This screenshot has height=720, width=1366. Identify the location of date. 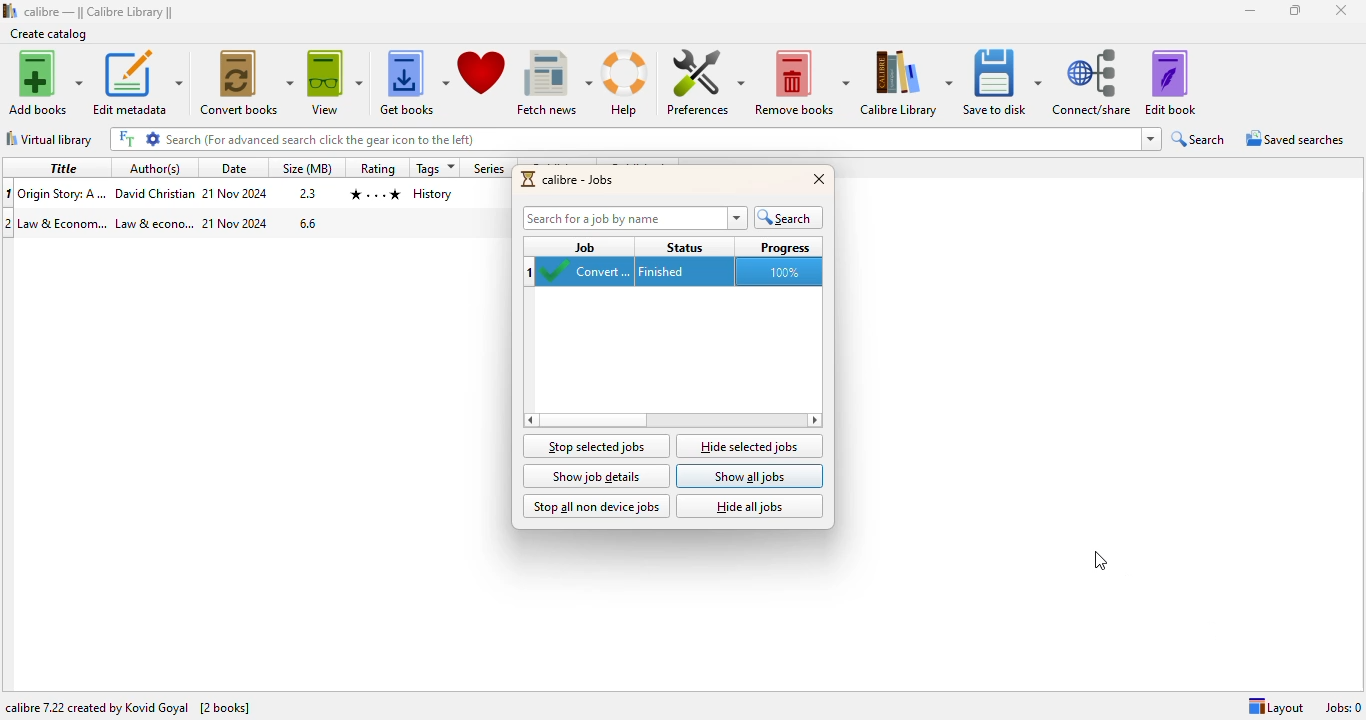
(233, 168).